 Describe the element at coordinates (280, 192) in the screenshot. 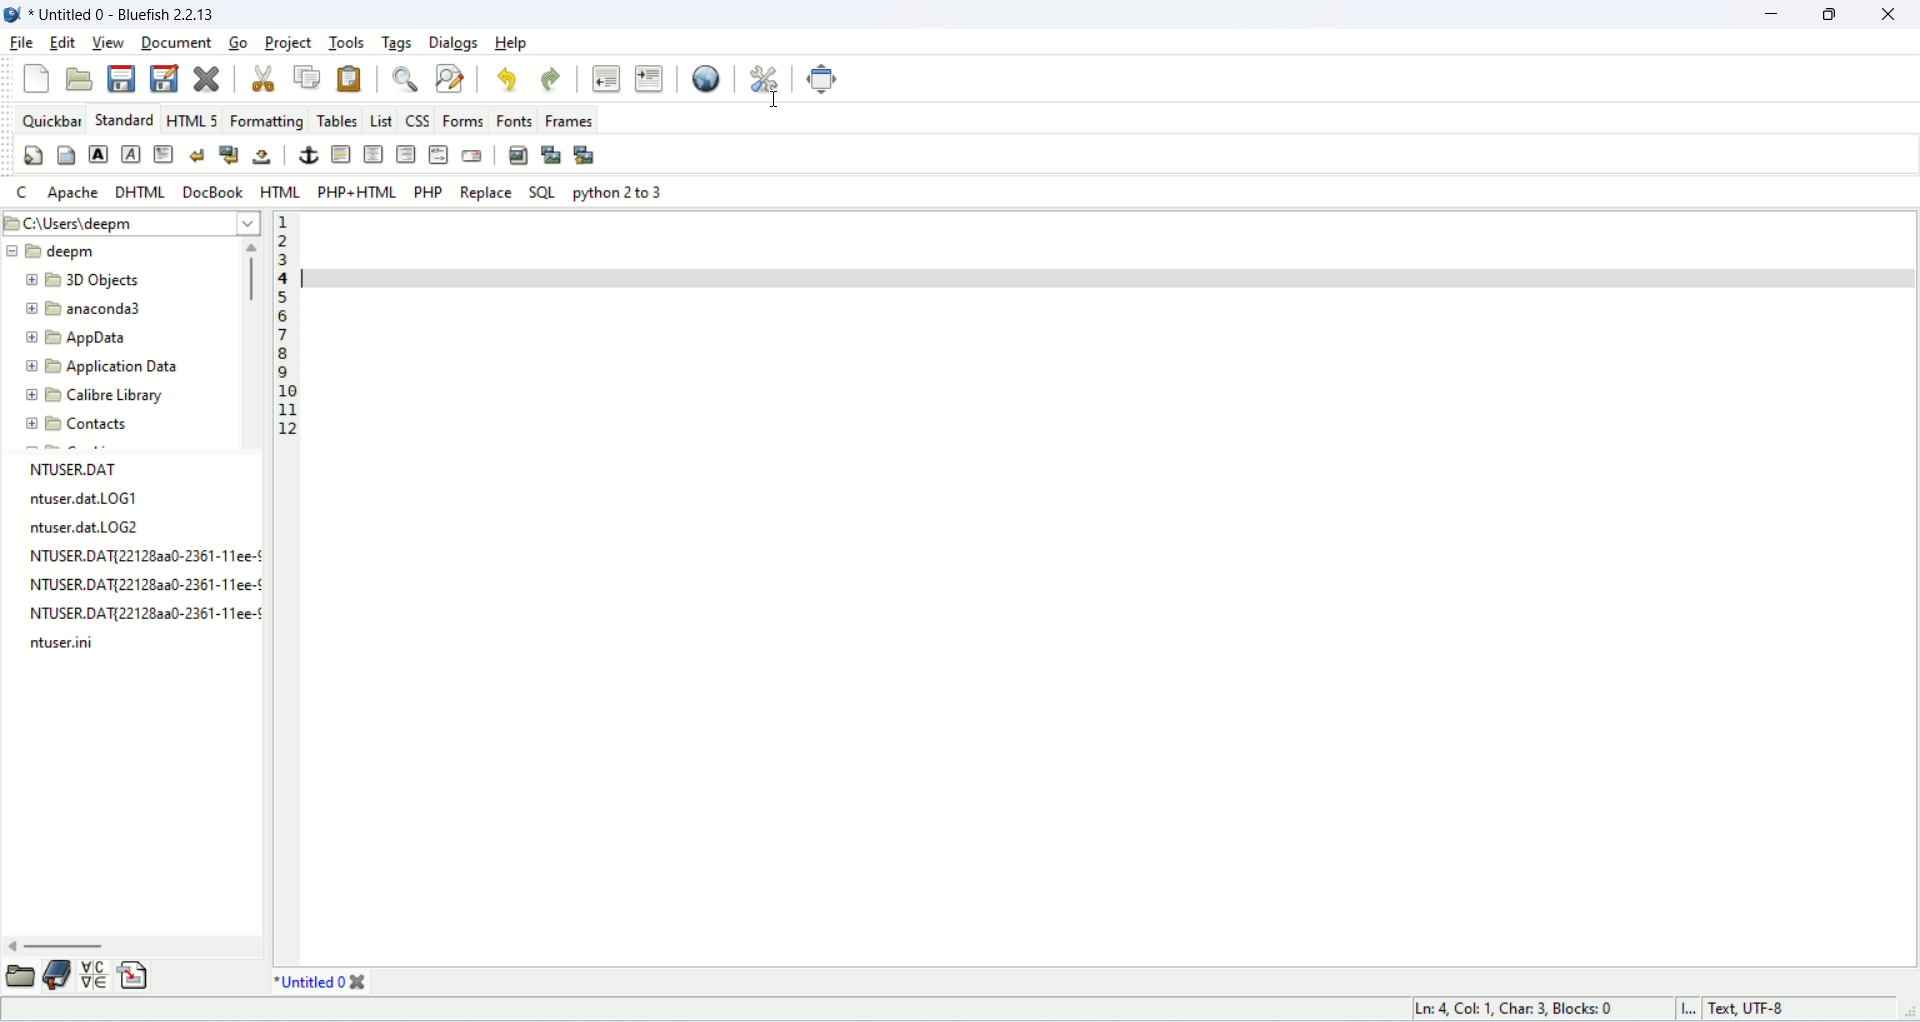

I see `HTML` at that location.